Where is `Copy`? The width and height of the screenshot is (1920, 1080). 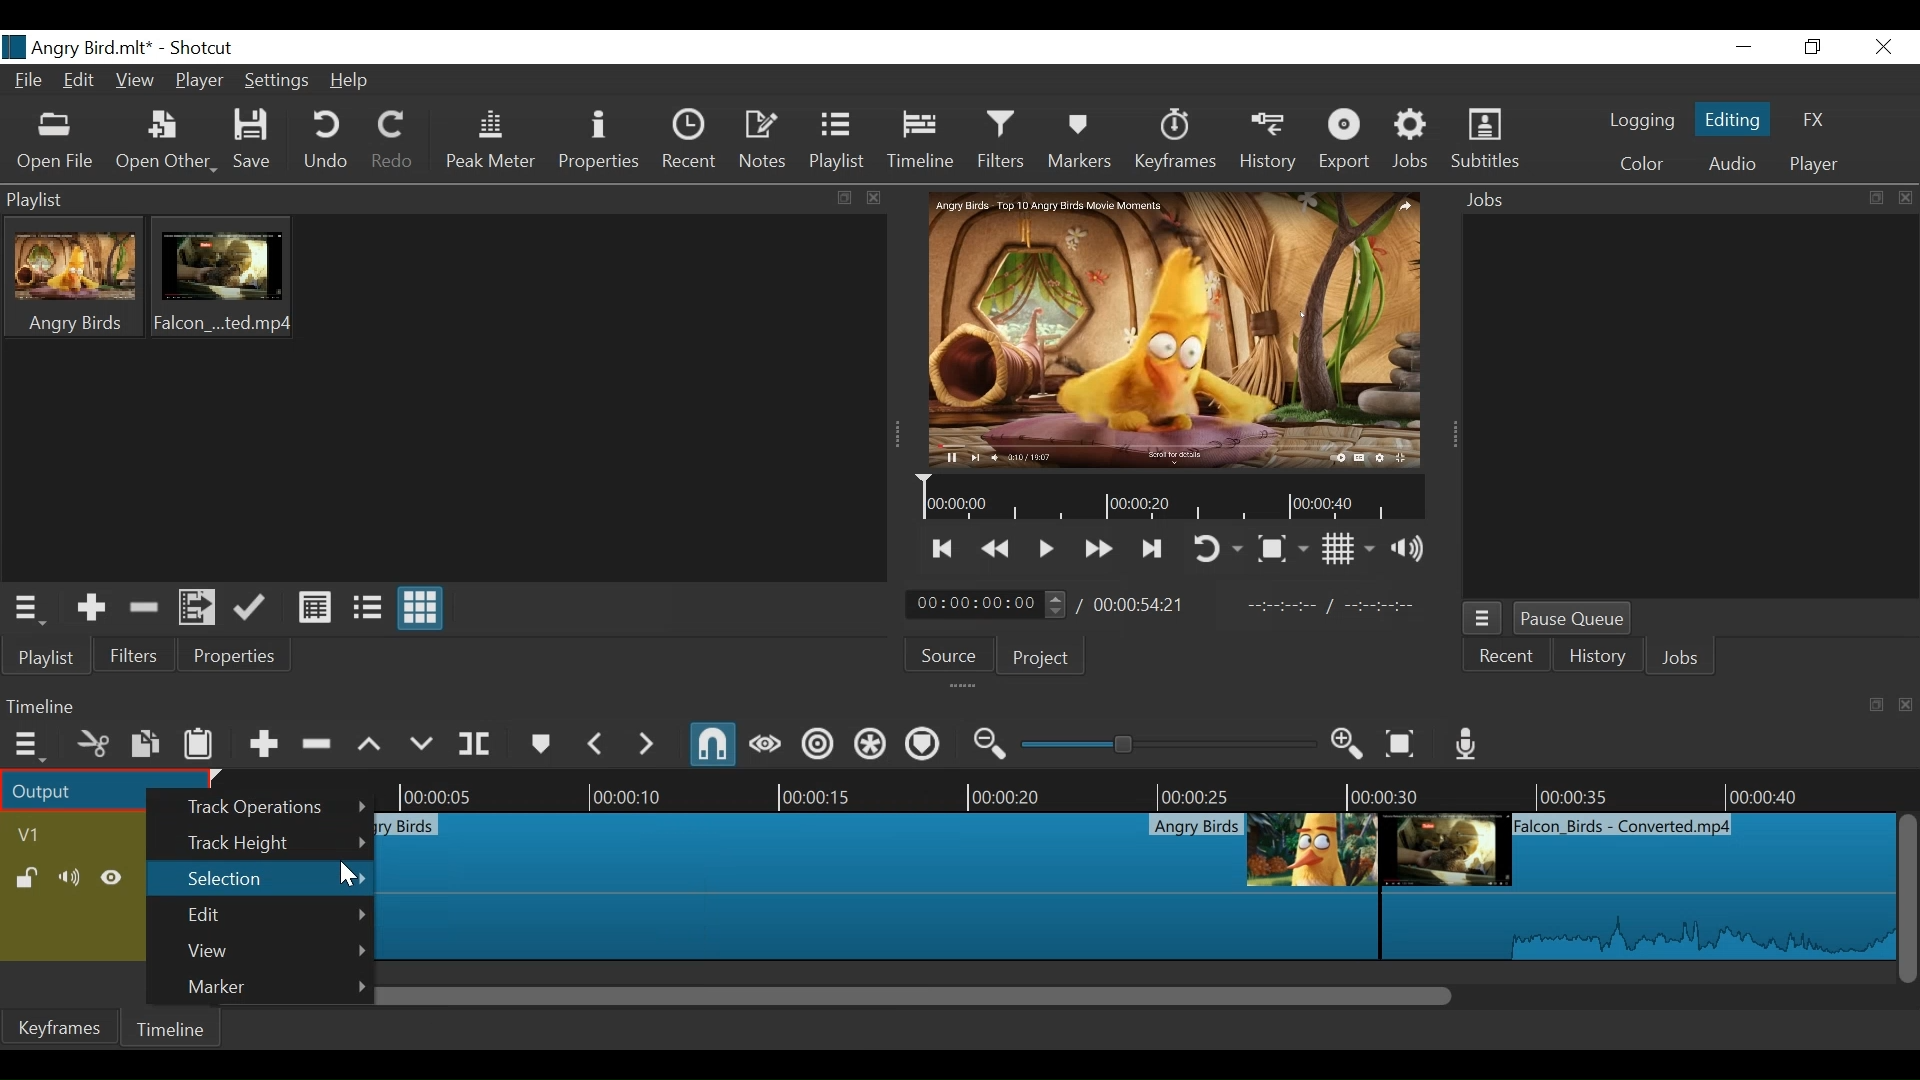
Copy is located at coordinates (145, 744).